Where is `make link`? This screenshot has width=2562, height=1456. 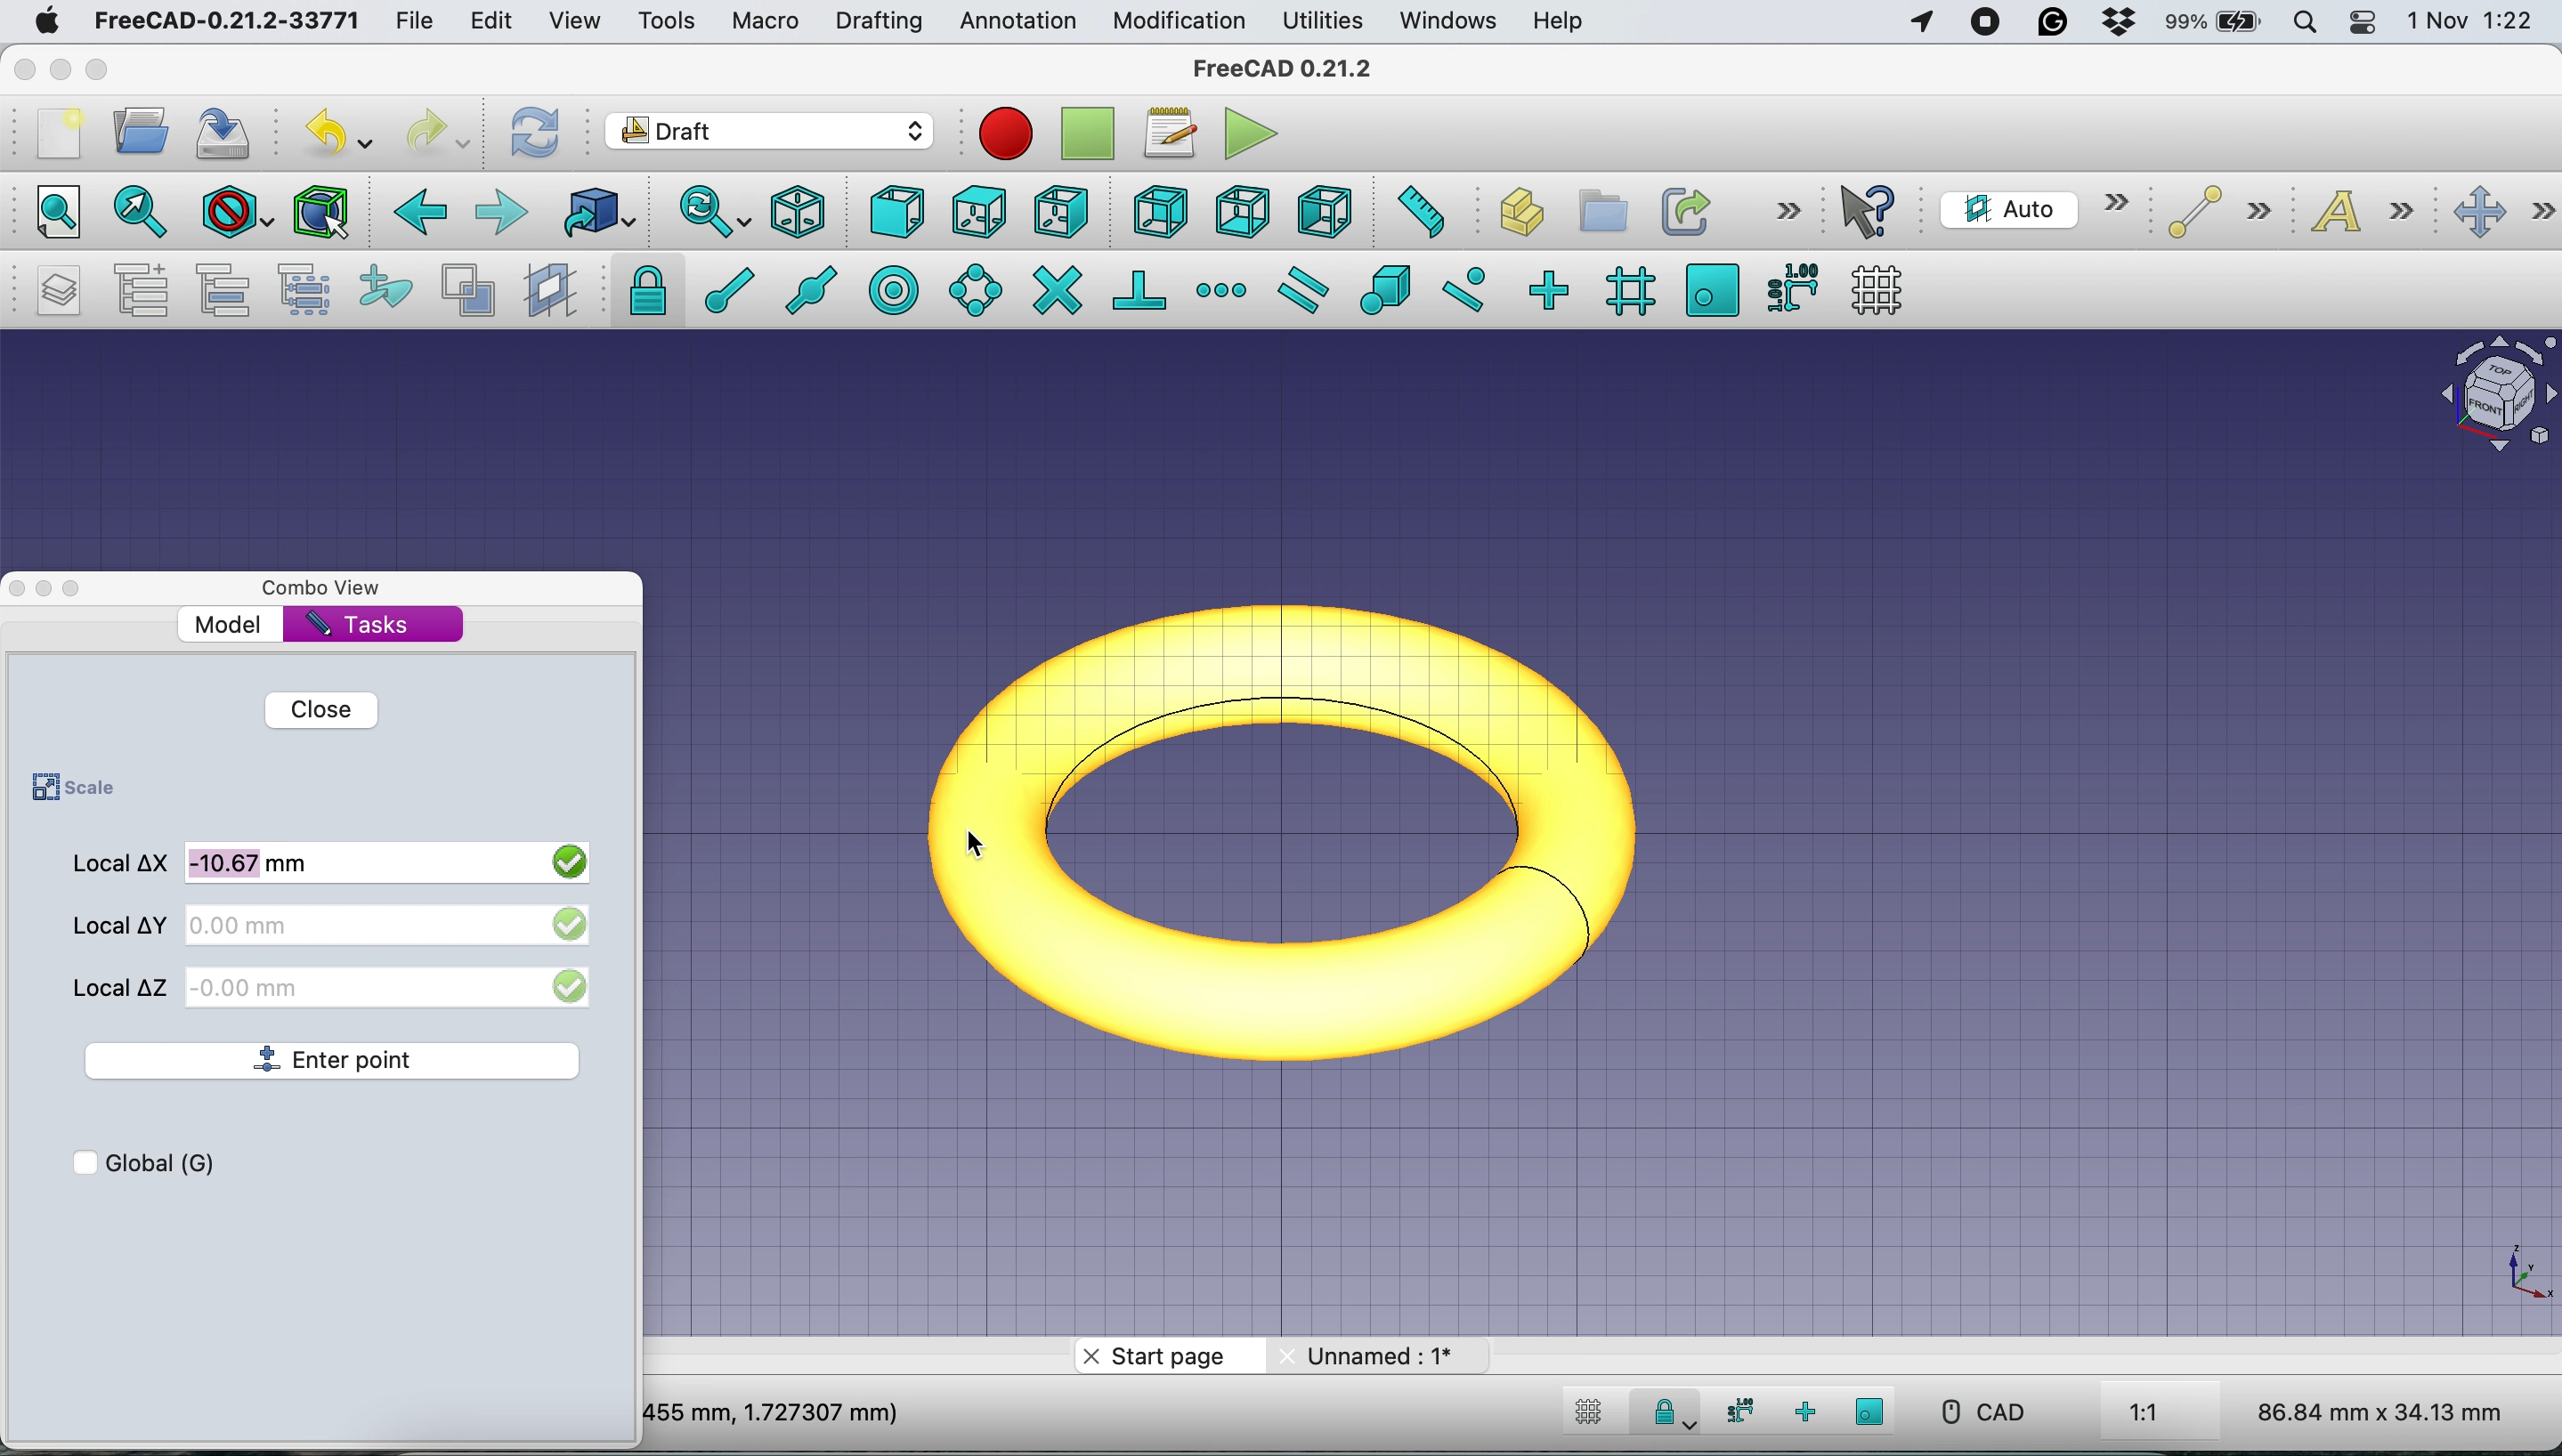 make link is located at coordinates (1683, 210).